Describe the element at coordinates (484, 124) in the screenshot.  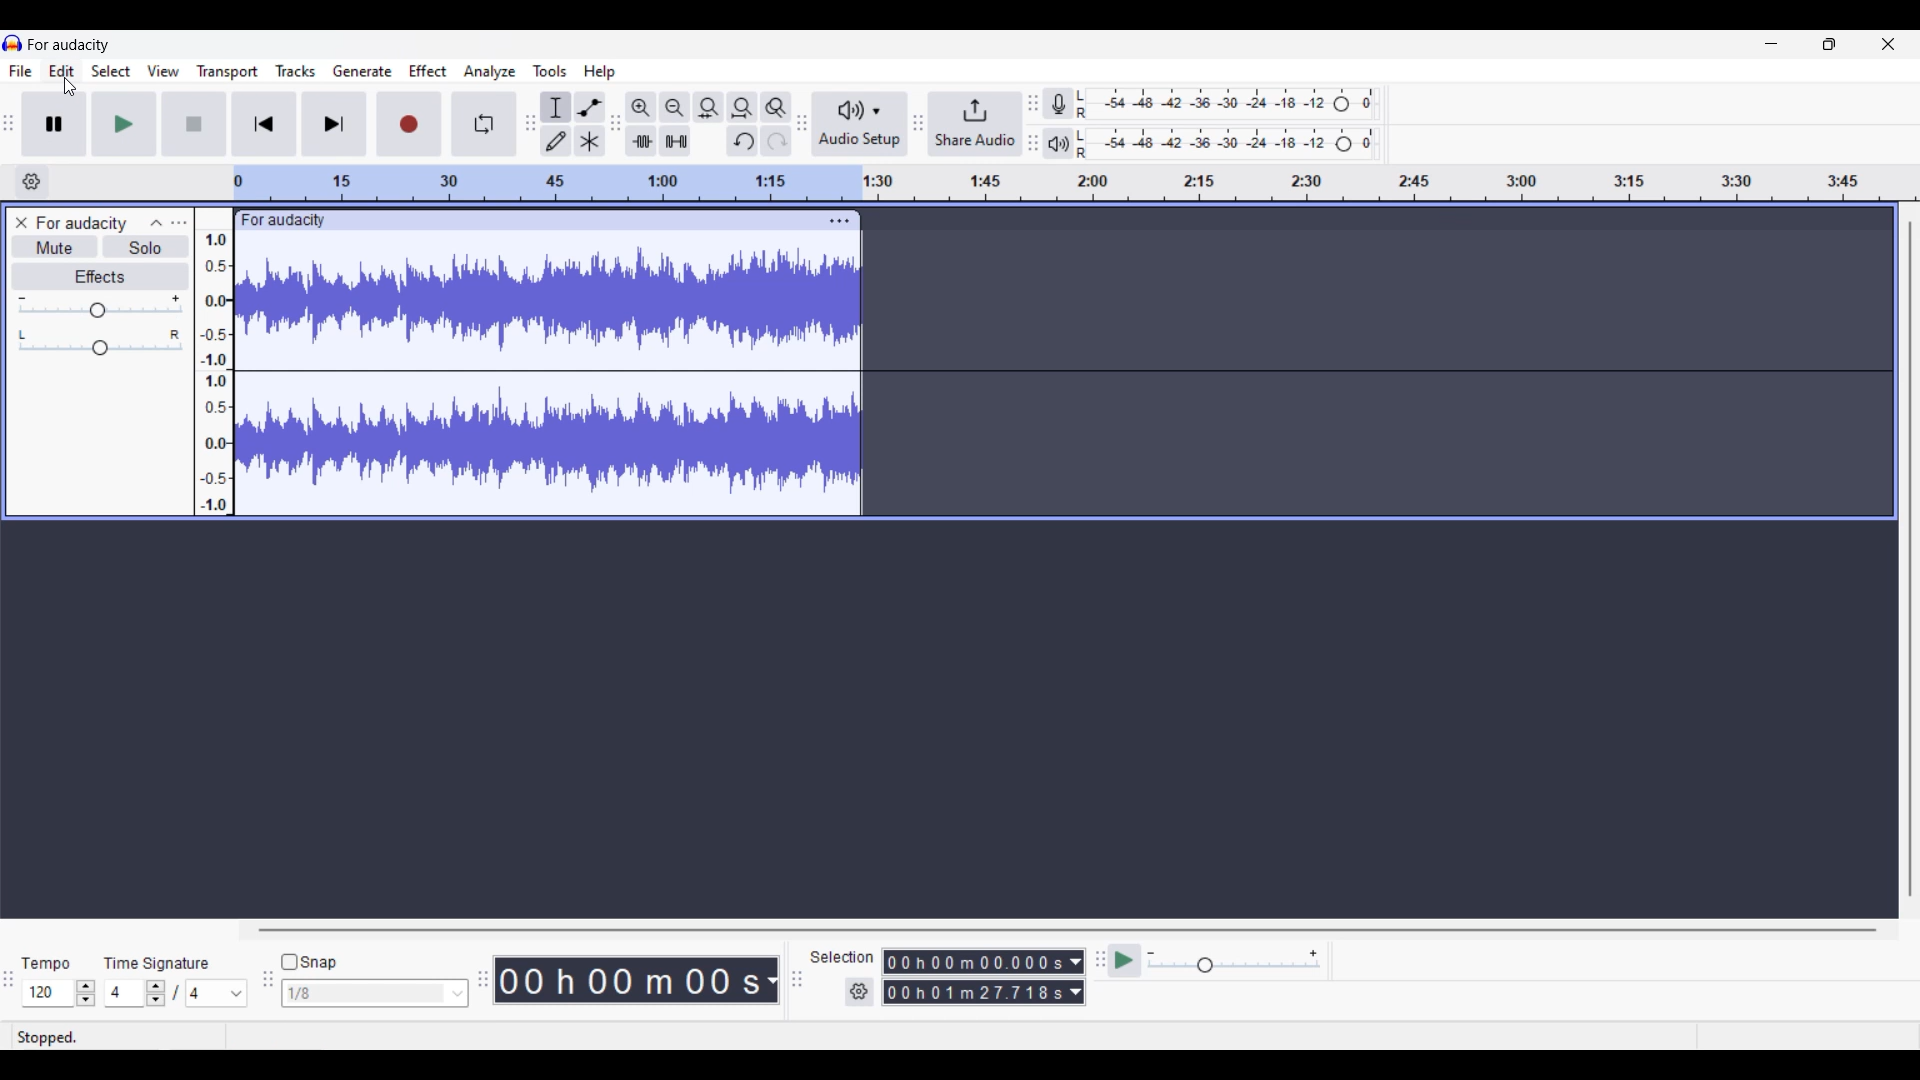
I see `Enable looping` at that location.